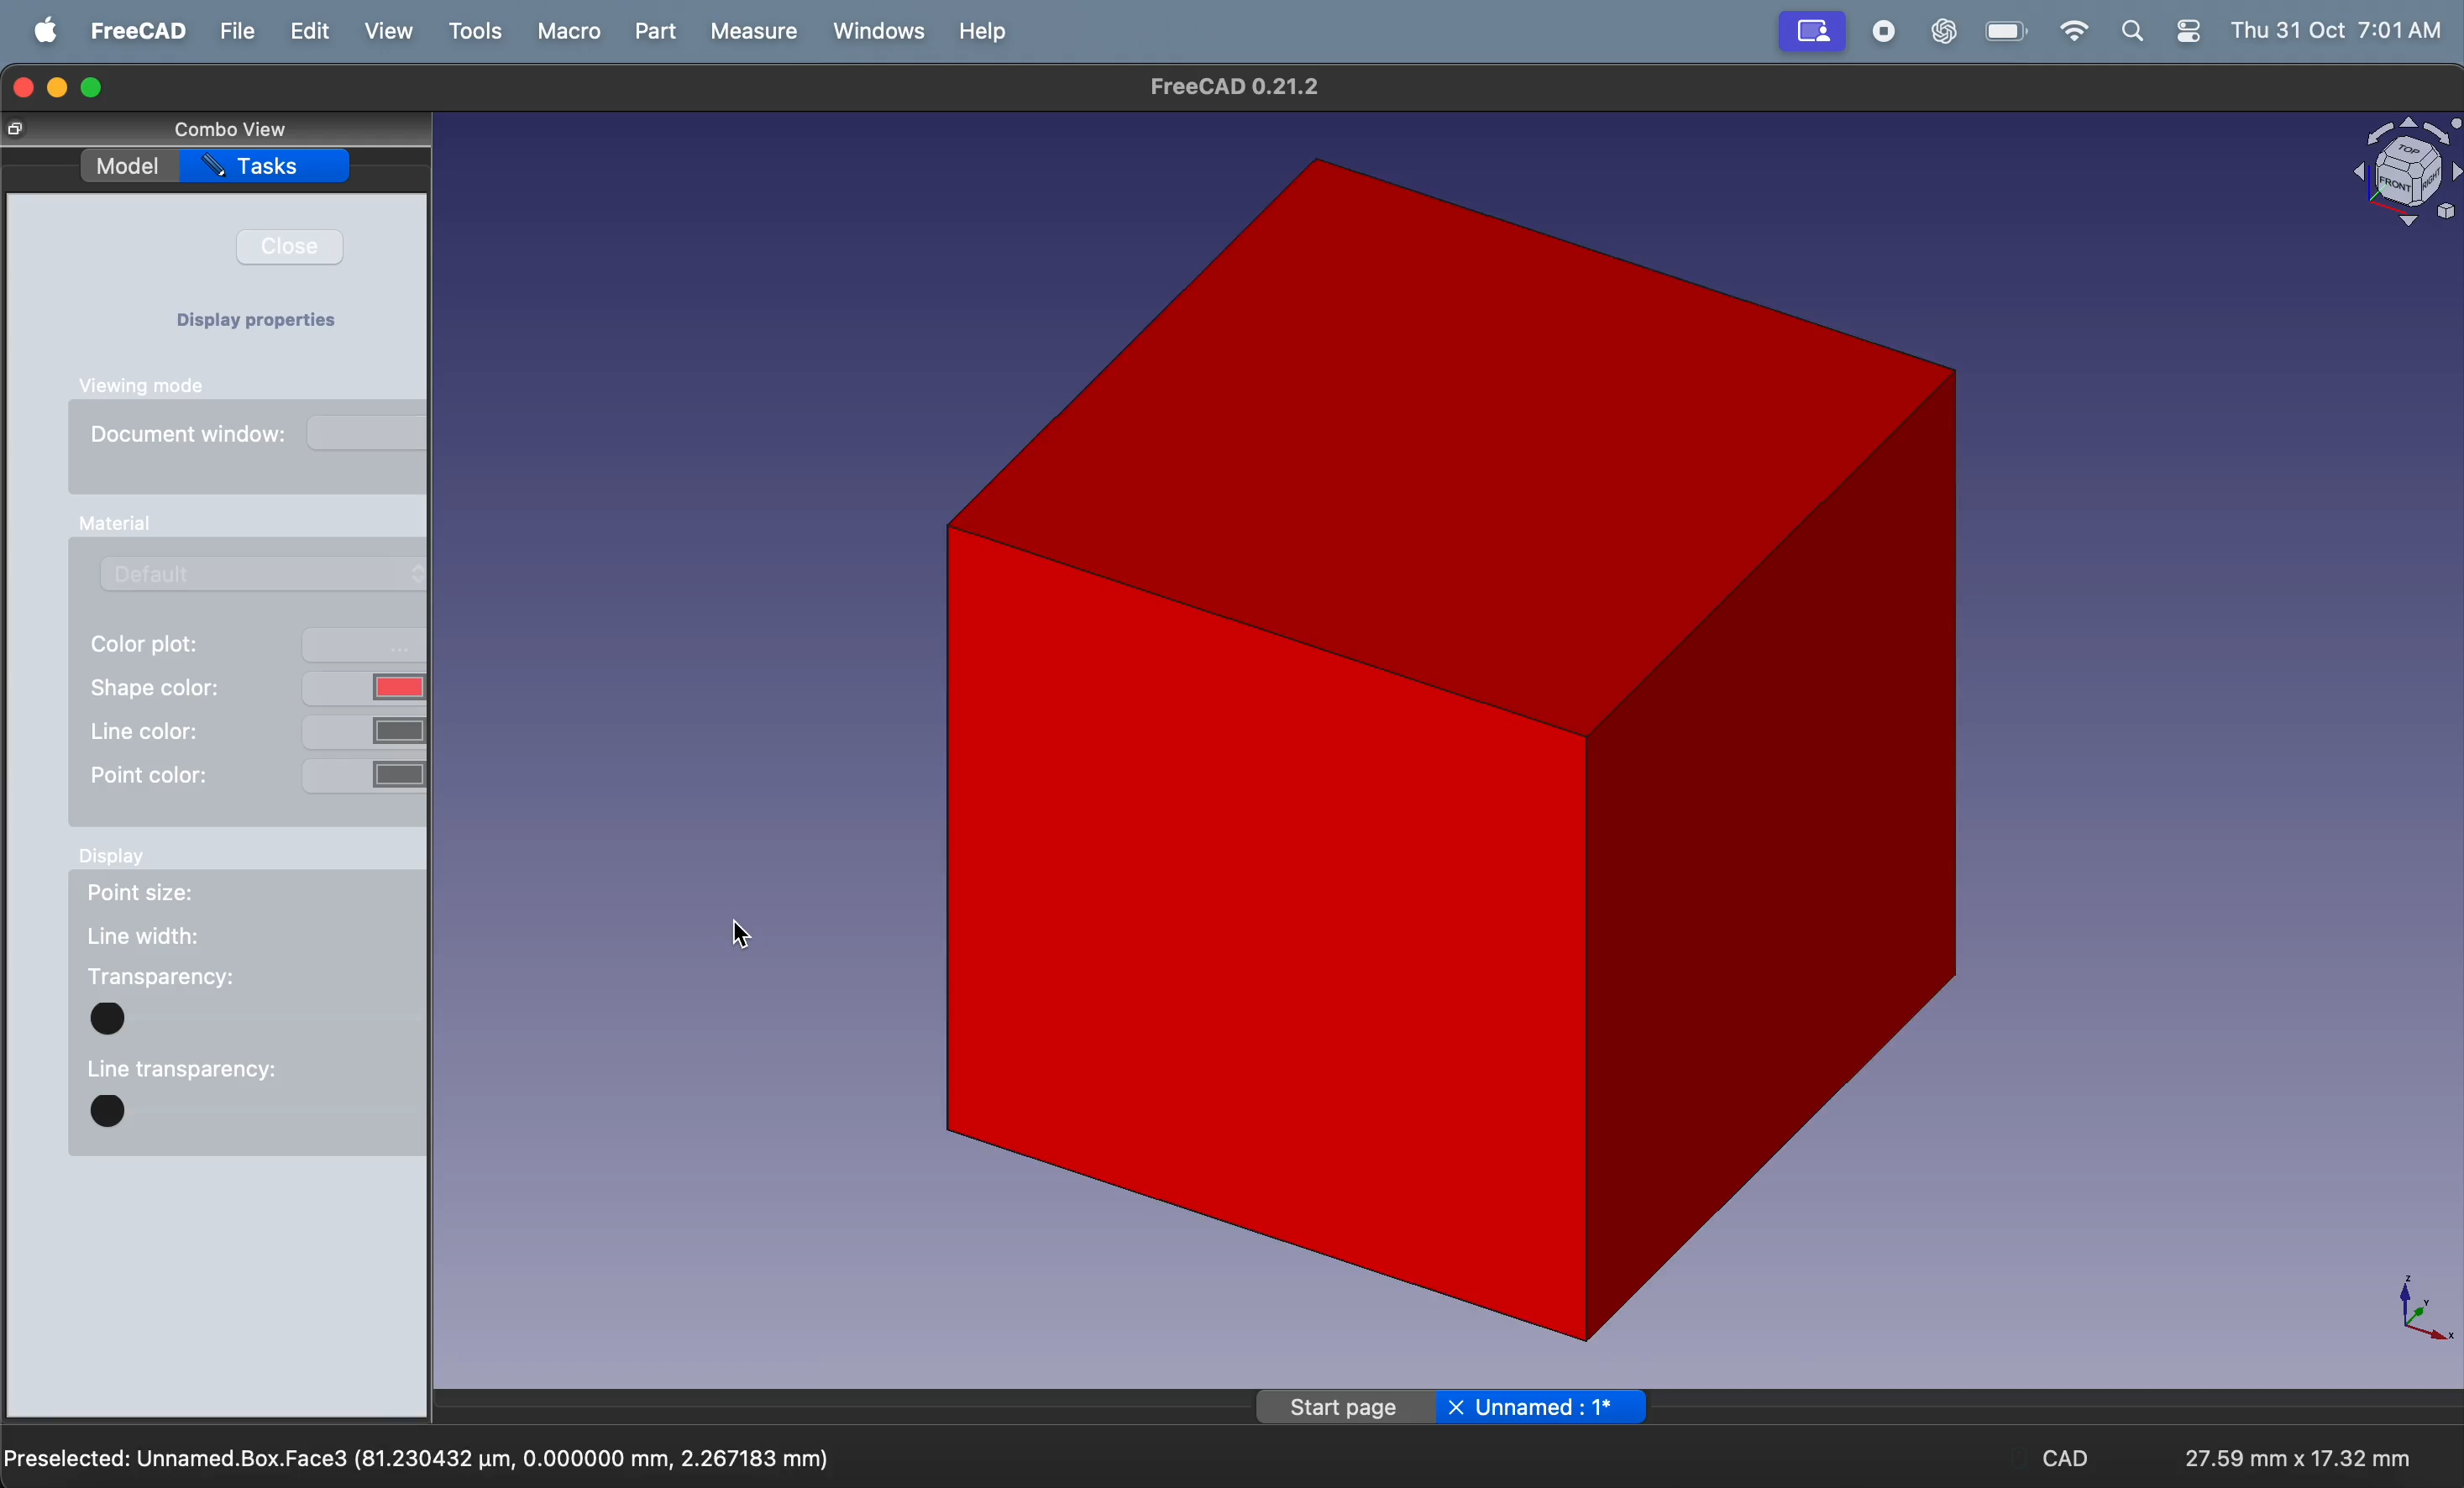  Describe the element at coordinates (2340, 31) in the screenshot. I see `Thu 31 oct 7.01 Am` at that location.